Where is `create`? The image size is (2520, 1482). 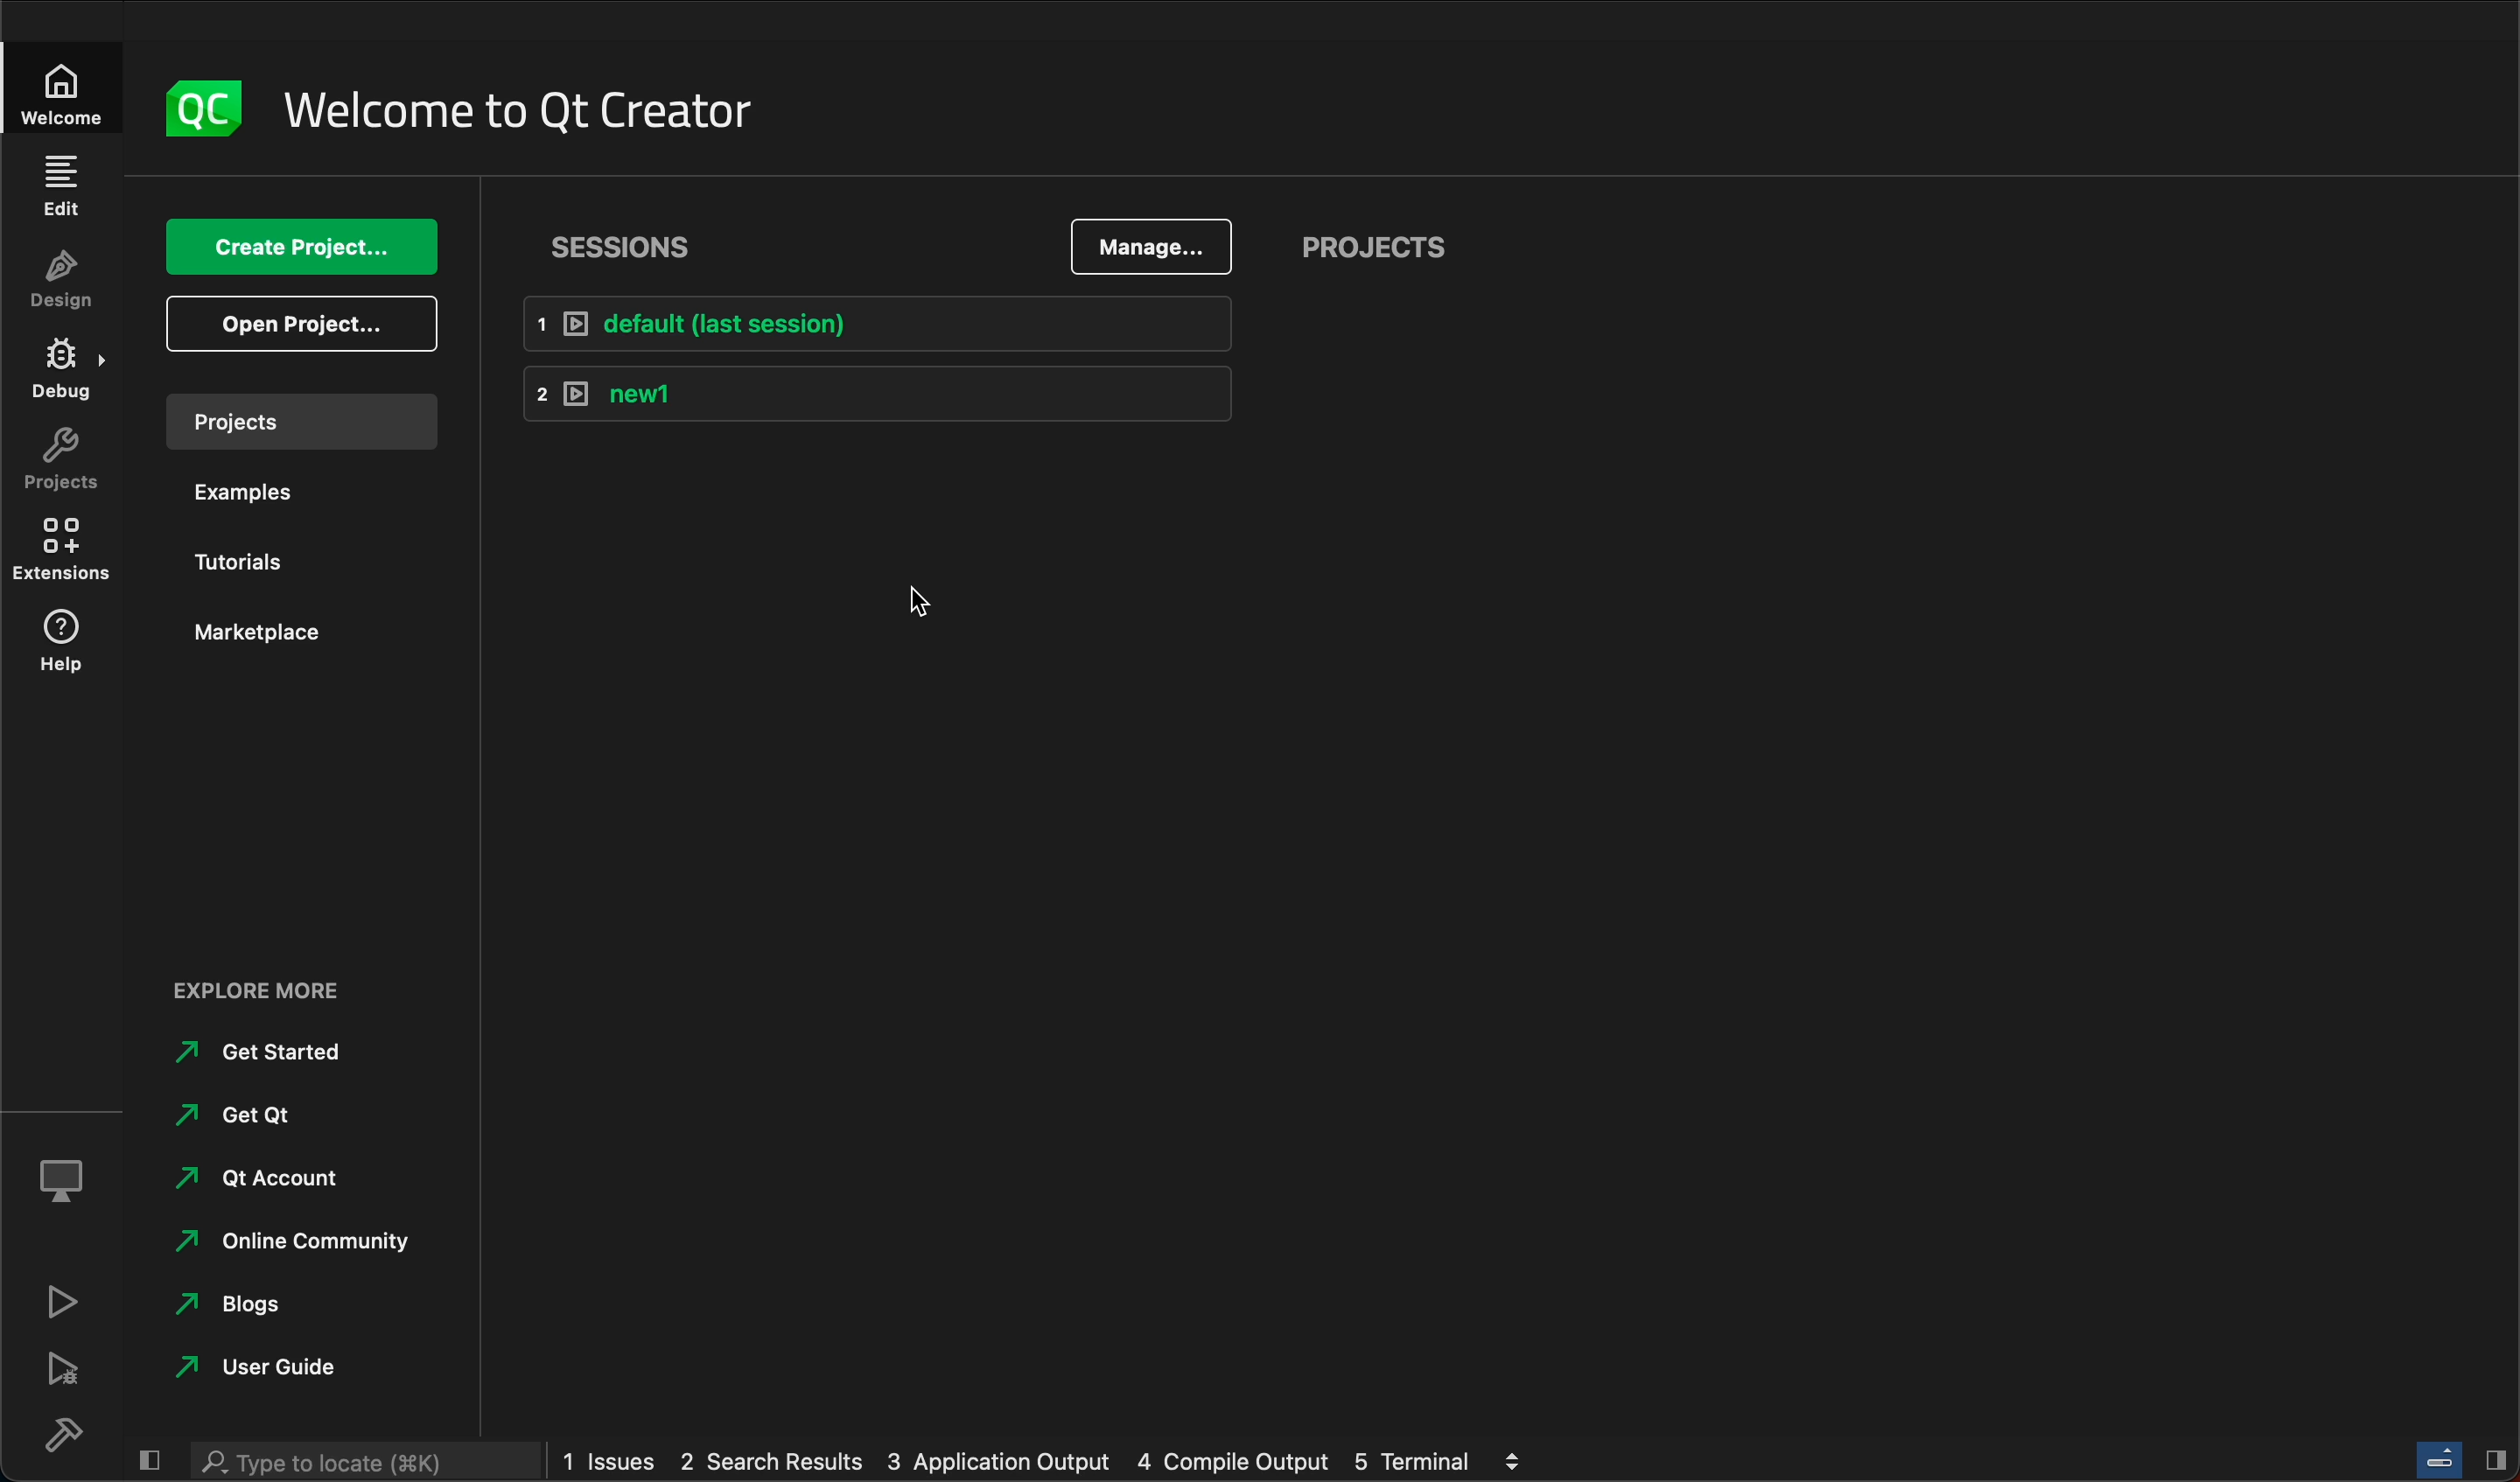 create is located at coordinates (308, 239).